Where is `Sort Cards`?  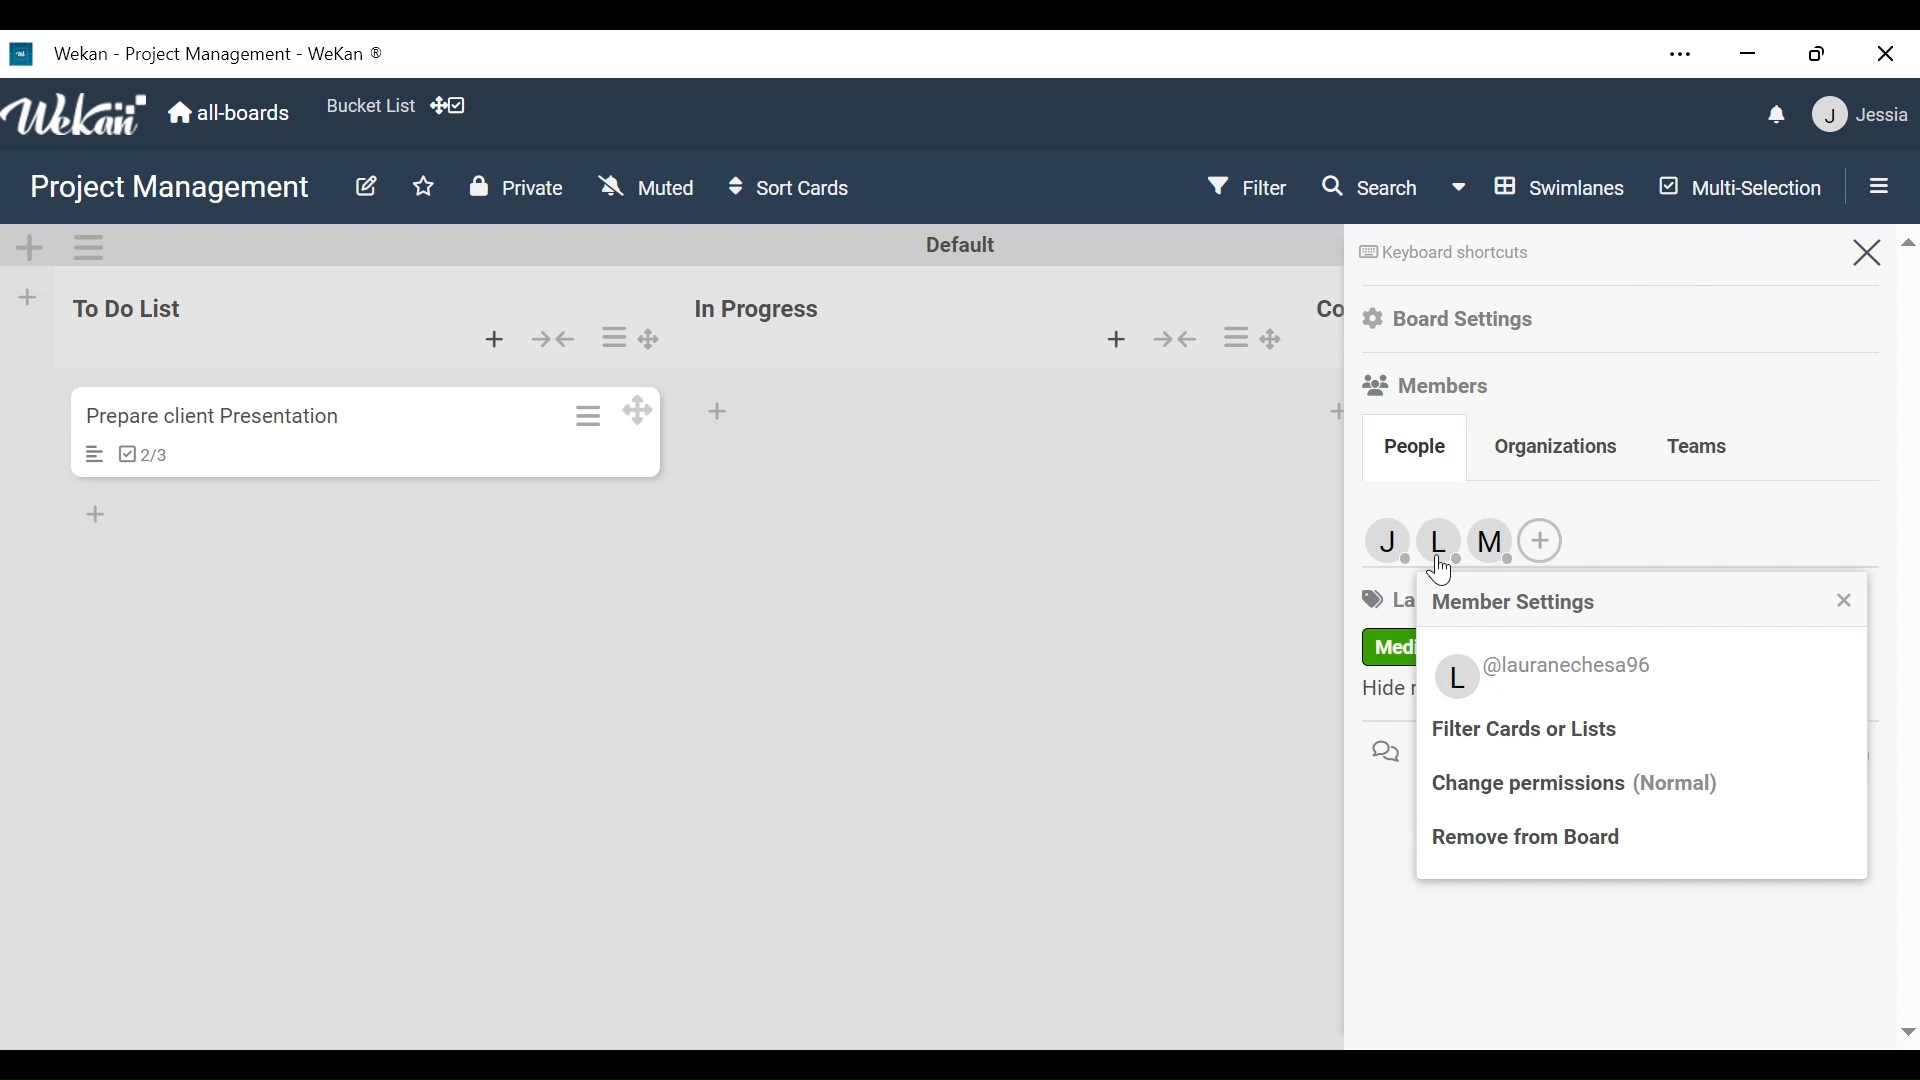 Sort Cards is located at coordinates (790, 186).